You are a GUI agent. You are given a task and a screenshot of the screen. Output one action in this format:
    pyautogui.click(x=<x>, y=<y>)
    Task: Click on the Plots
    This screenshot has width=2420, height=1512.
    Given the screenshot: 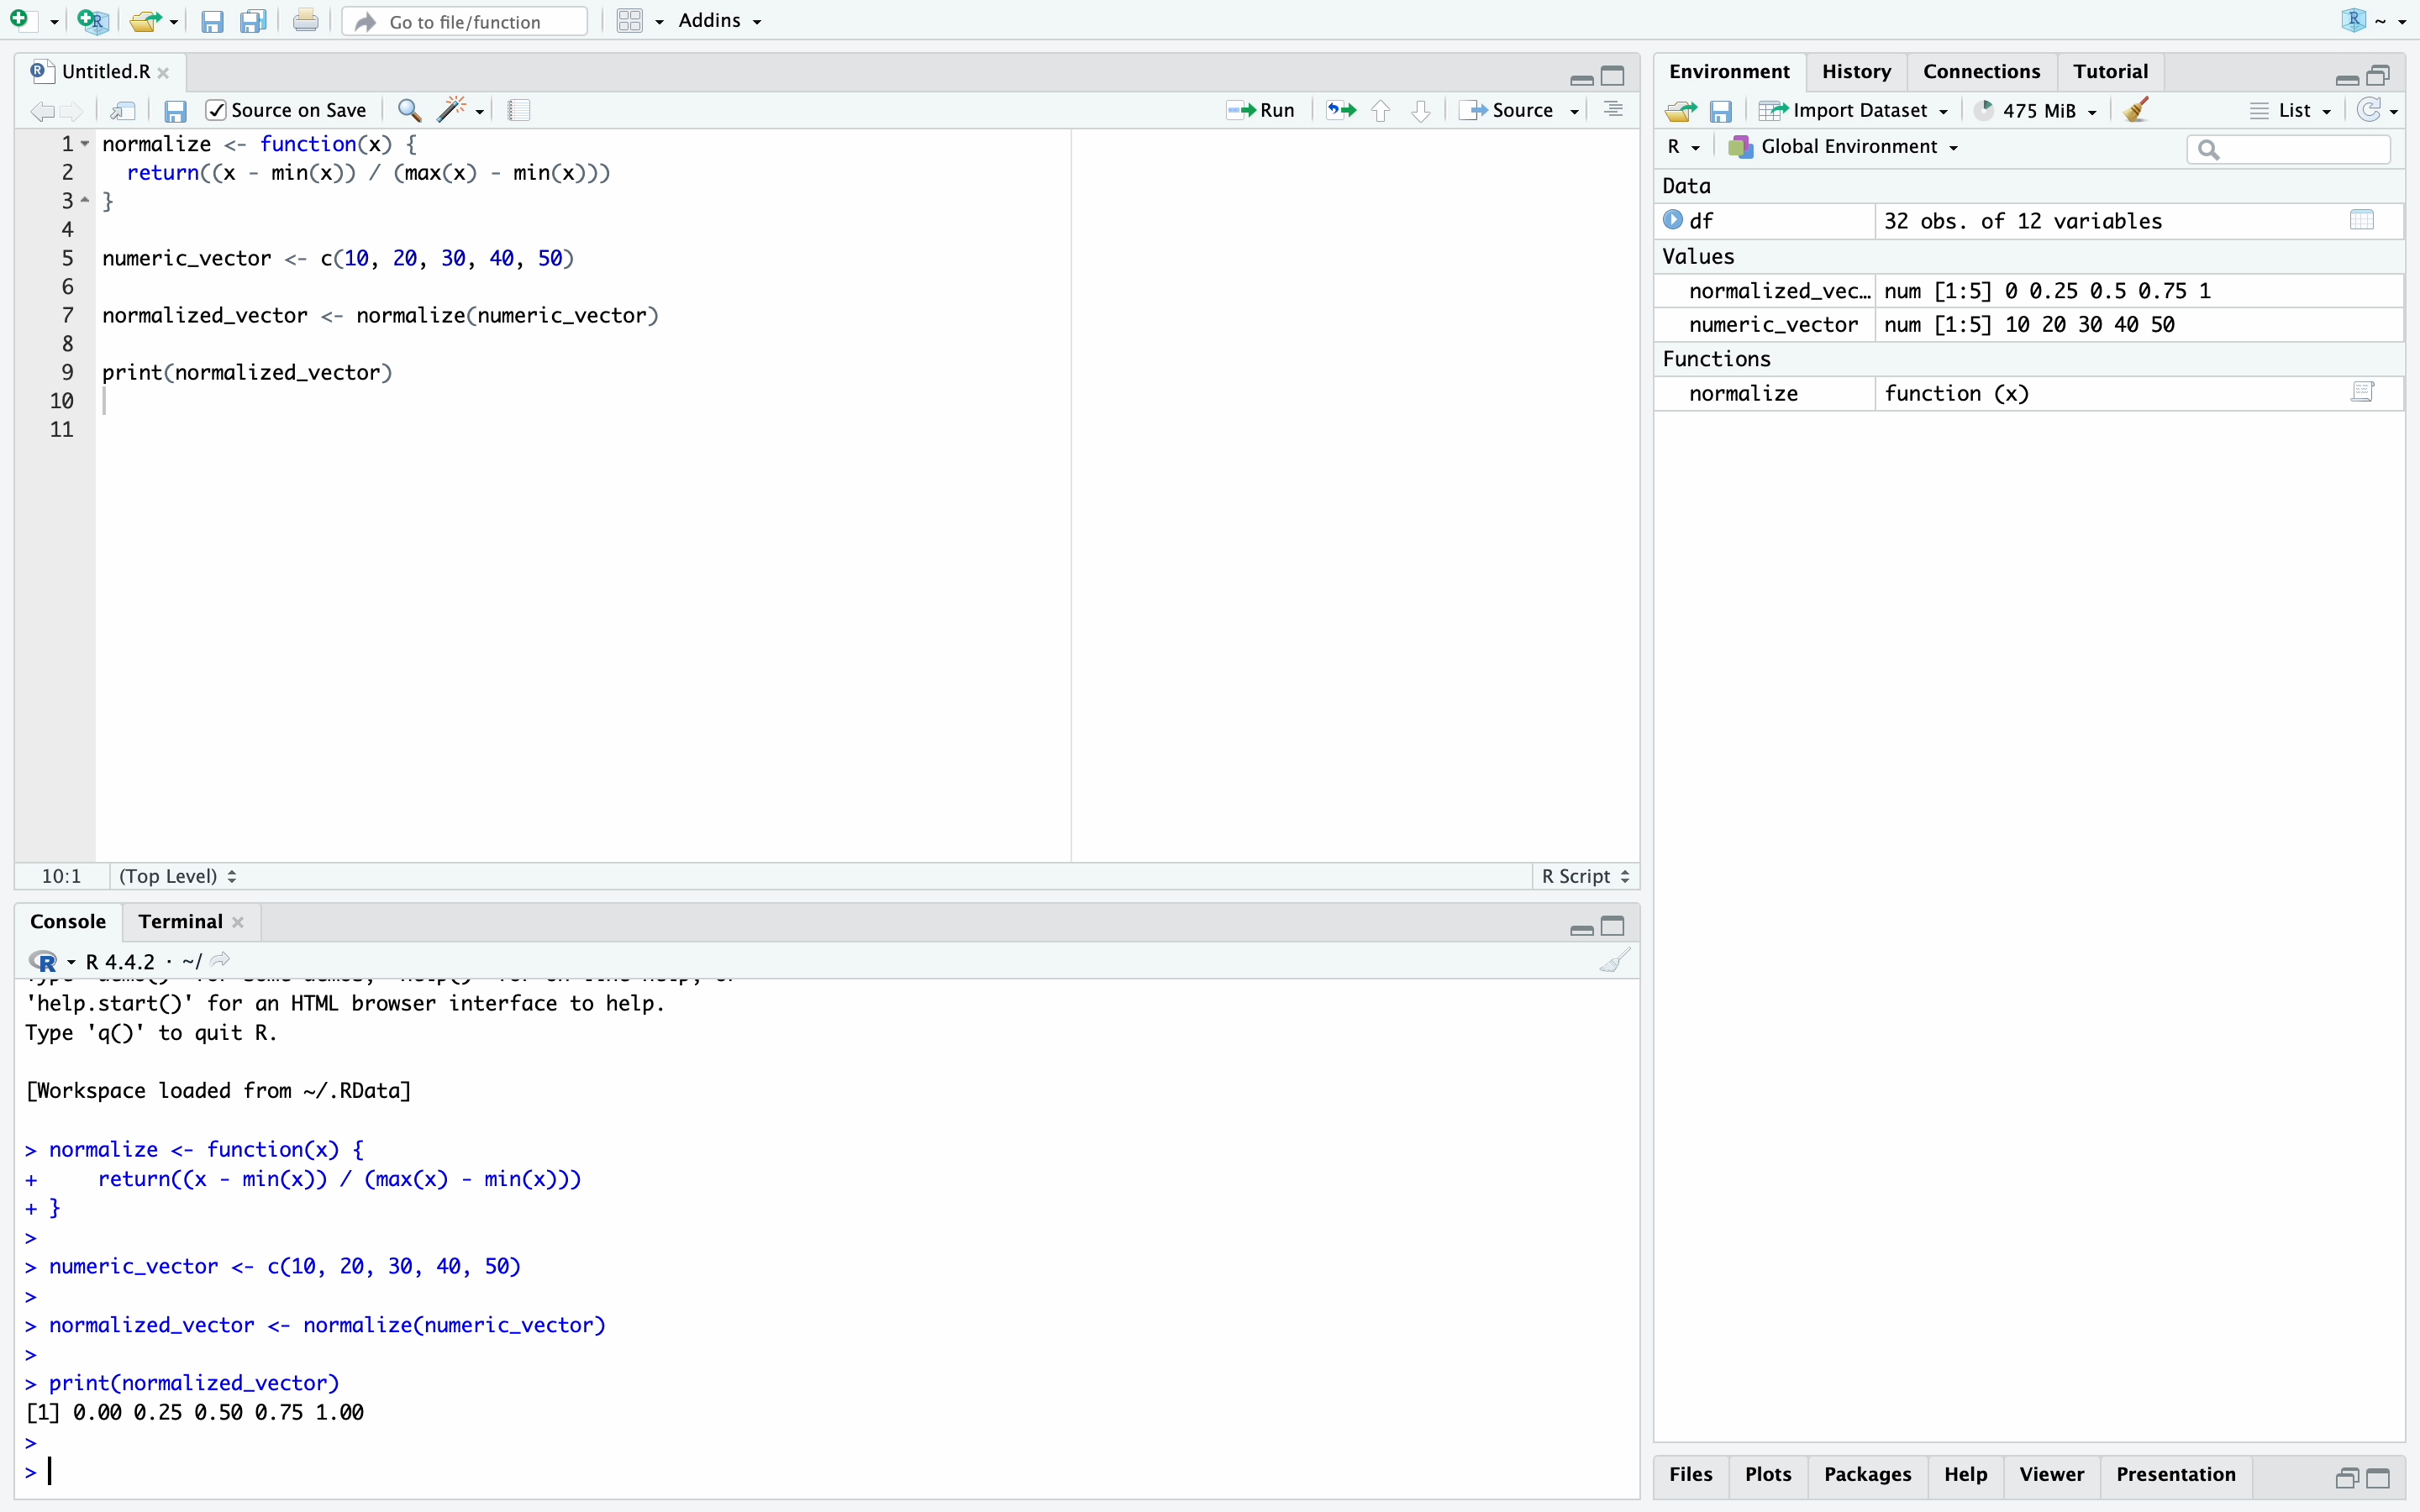 What is the action you would take?
    pyautogui.click(x=1774, y=1473)
    